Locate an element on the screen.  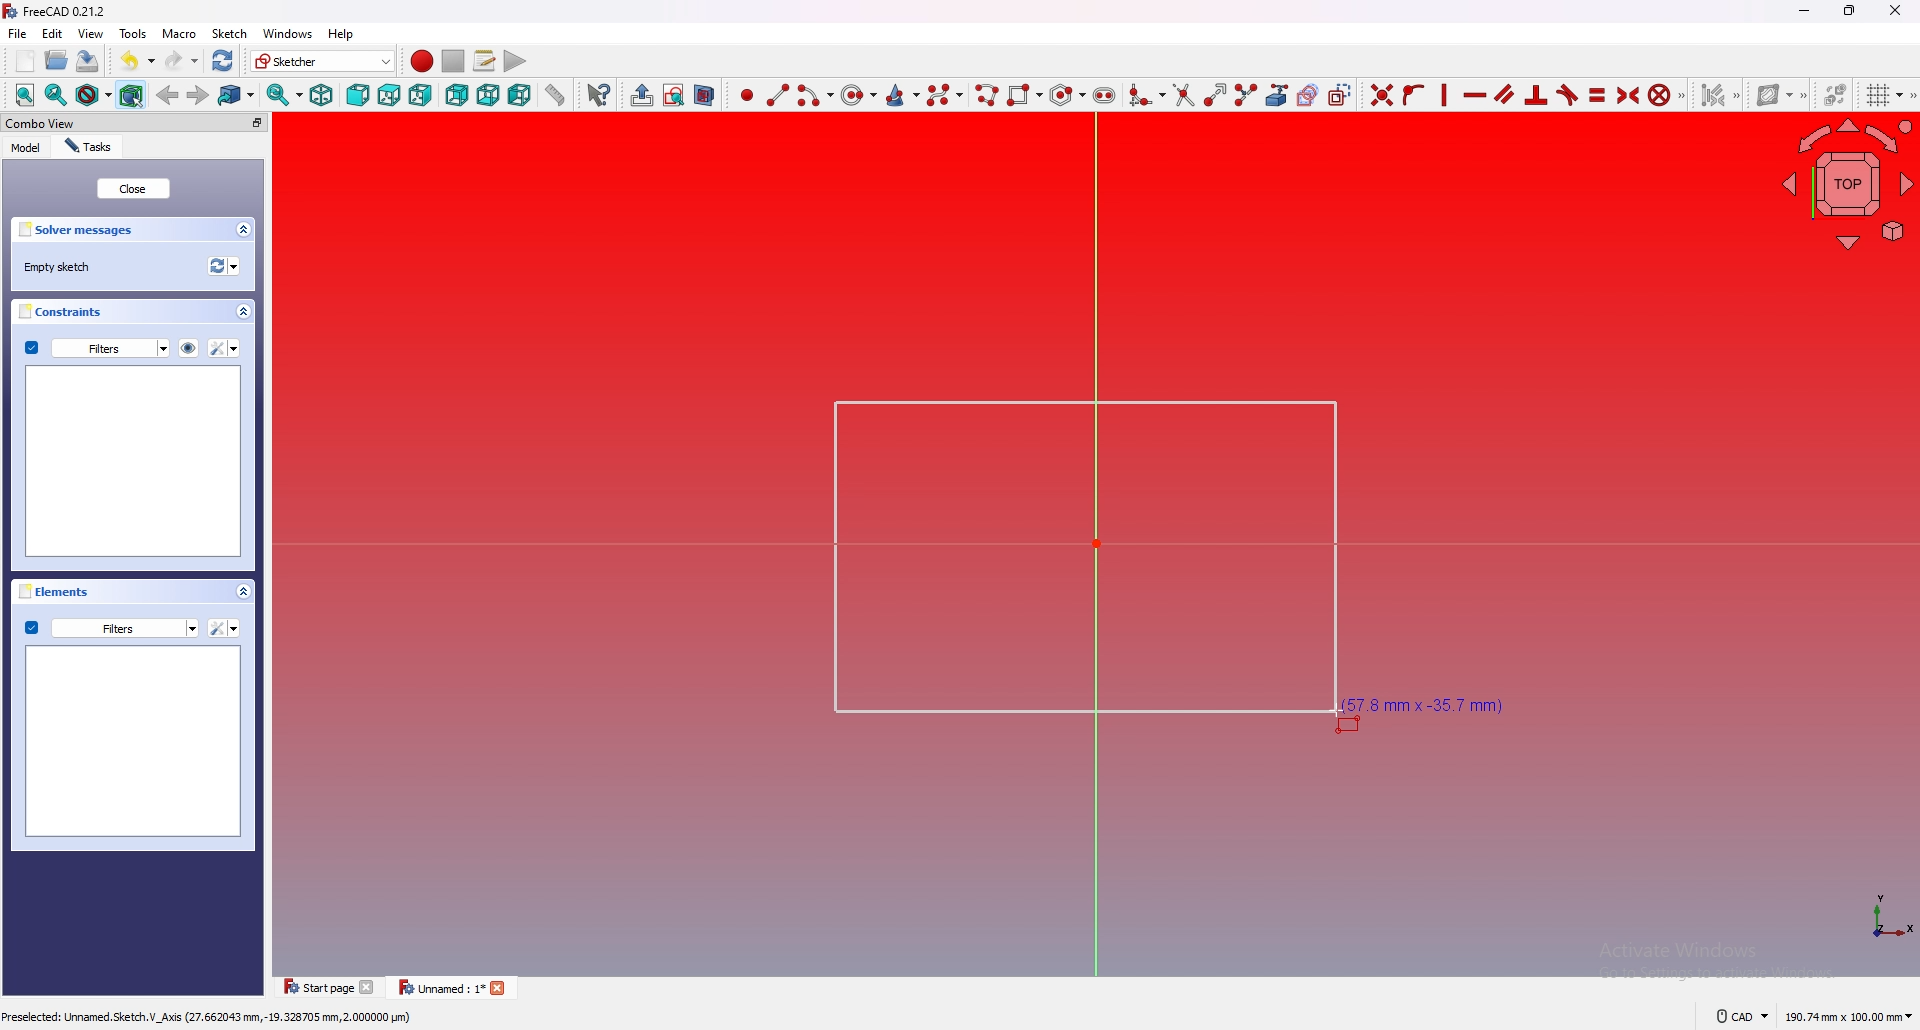
pop out is located at coordinates (257, 123).